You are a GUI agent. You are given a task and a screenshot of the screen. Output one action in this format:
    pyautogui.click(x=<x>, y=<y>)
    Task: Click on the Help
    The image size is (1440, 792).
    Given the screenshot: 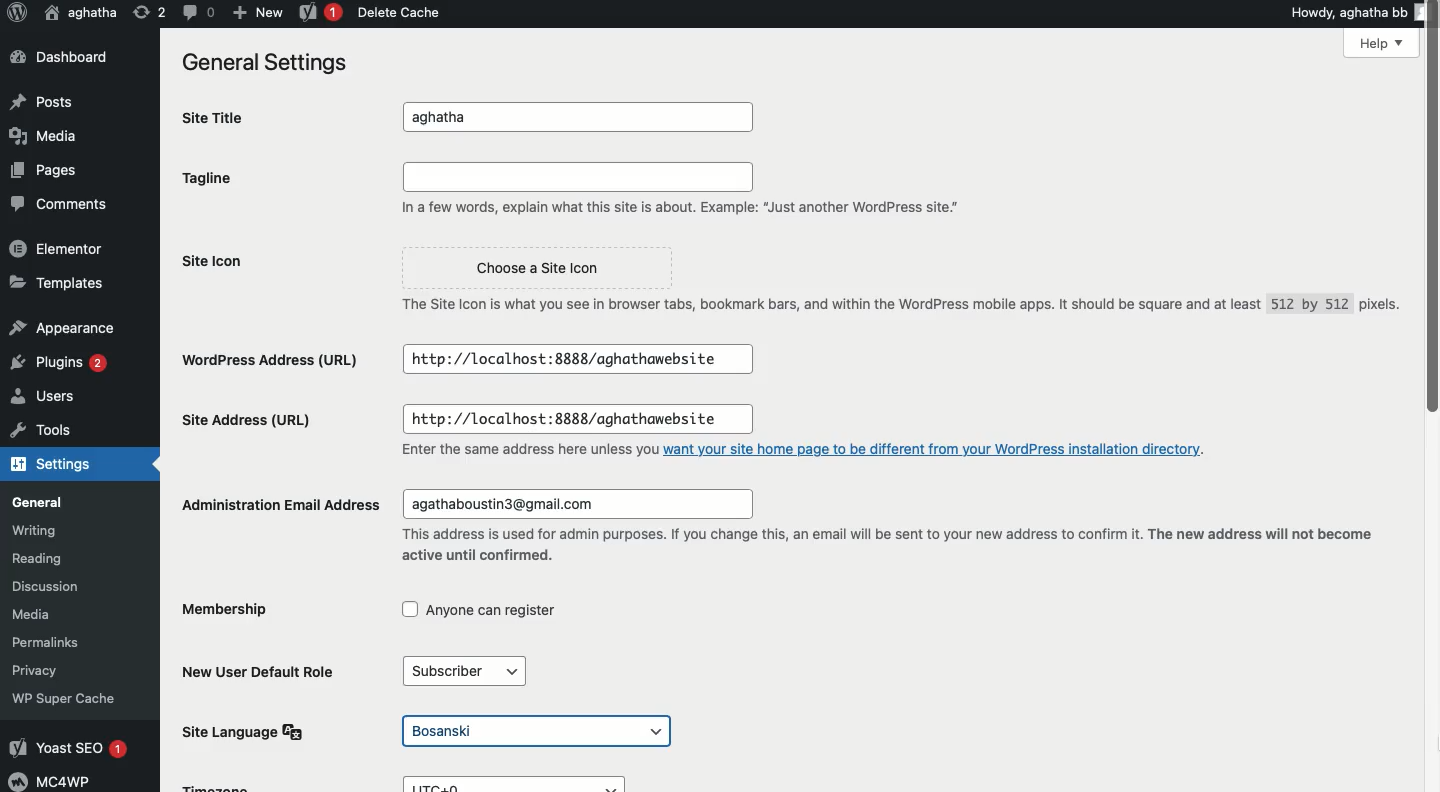 What is the action you would take?
    pyautogui.click(x=1383, y=44)
    